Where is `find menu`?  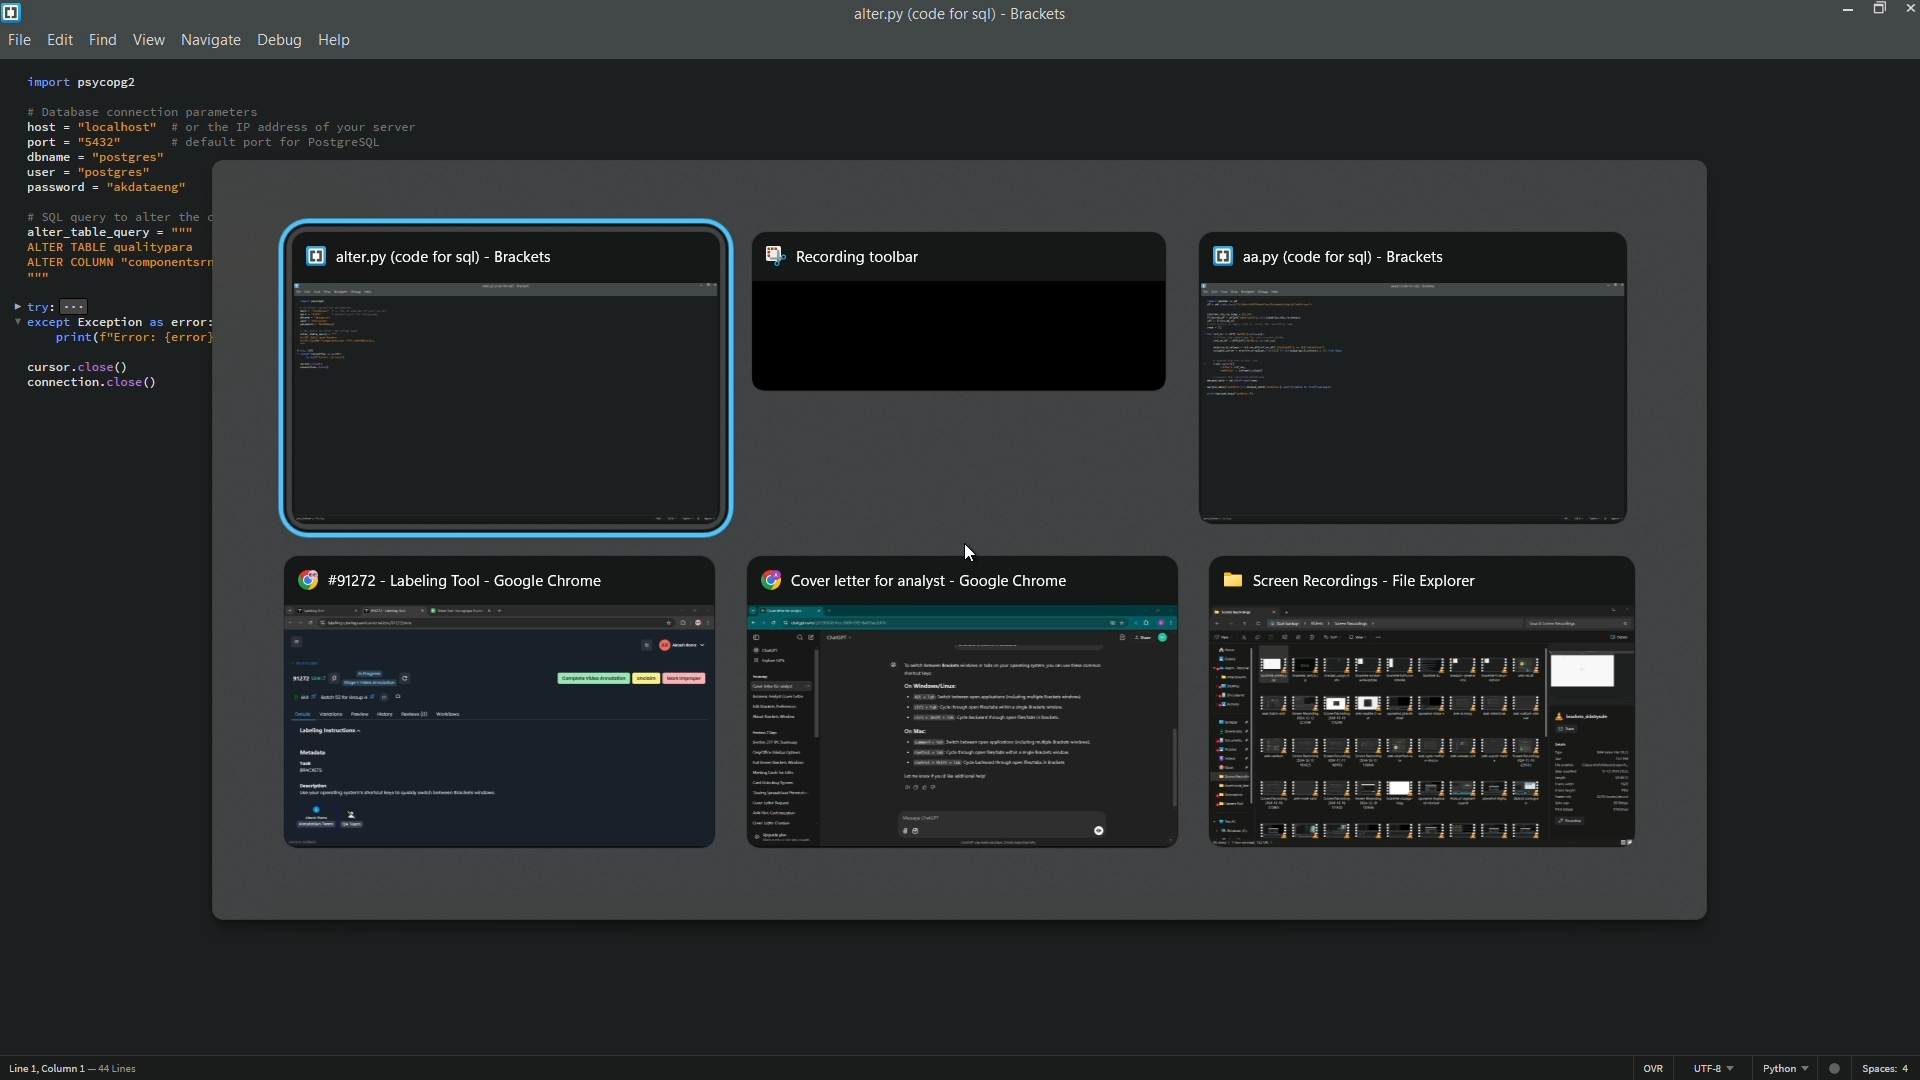
find menu is located at coordinates (100, 42).